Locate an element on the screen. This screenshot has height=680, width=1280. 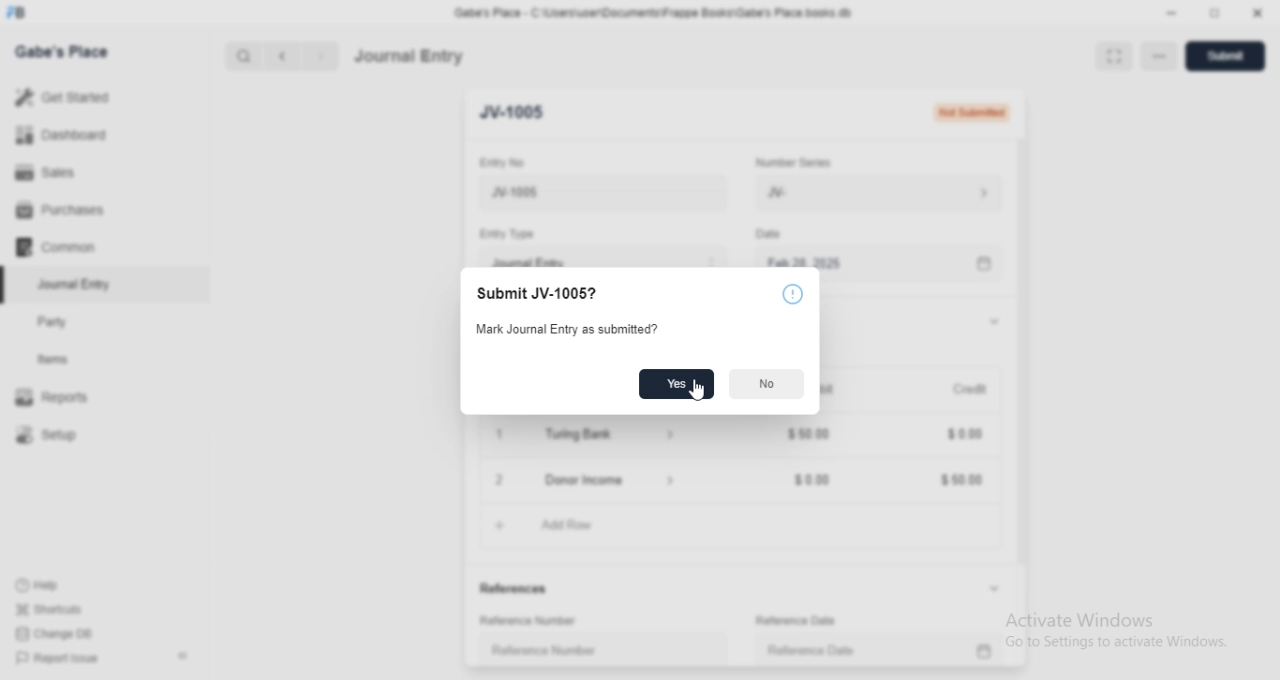
Submit JV-1005? is located at coordinates (538, 294).